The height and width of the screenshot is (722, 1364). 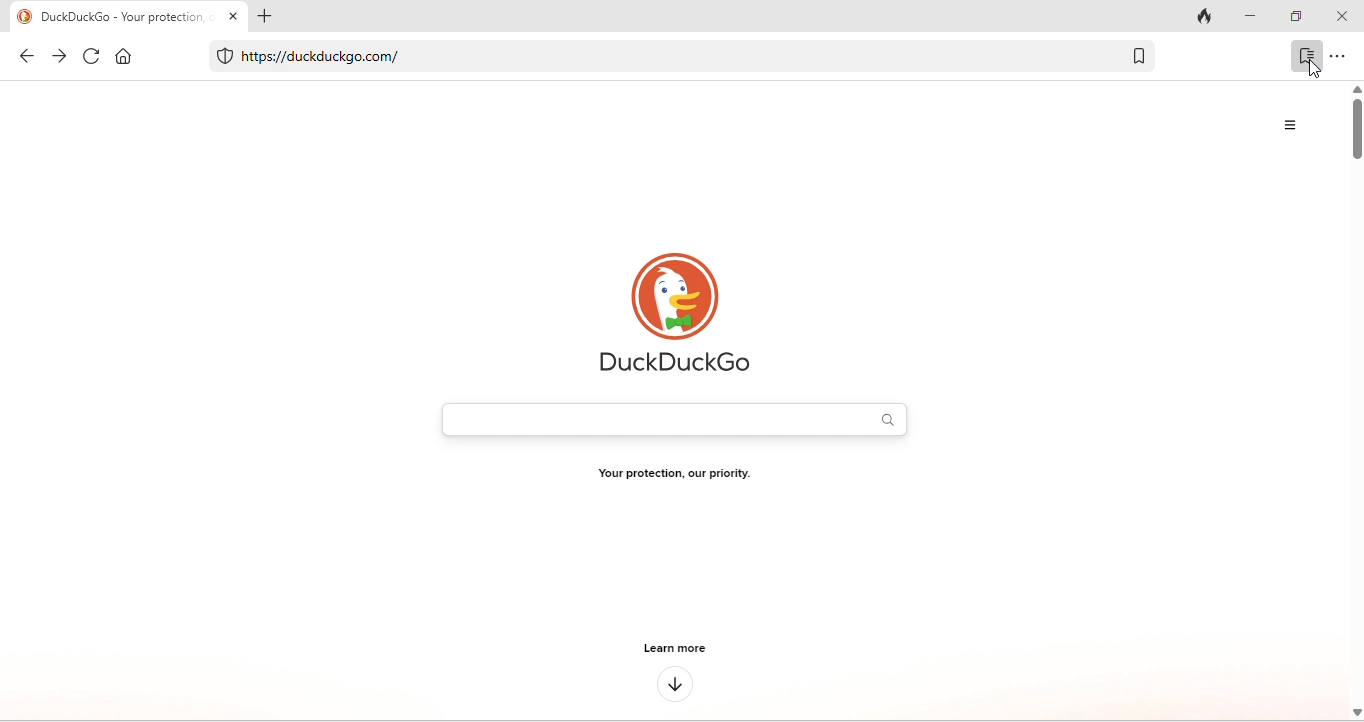 What do you see at coordinates (1314, 65) in the screenshot?
I see `cursor` at bounding box center [1314, 65].